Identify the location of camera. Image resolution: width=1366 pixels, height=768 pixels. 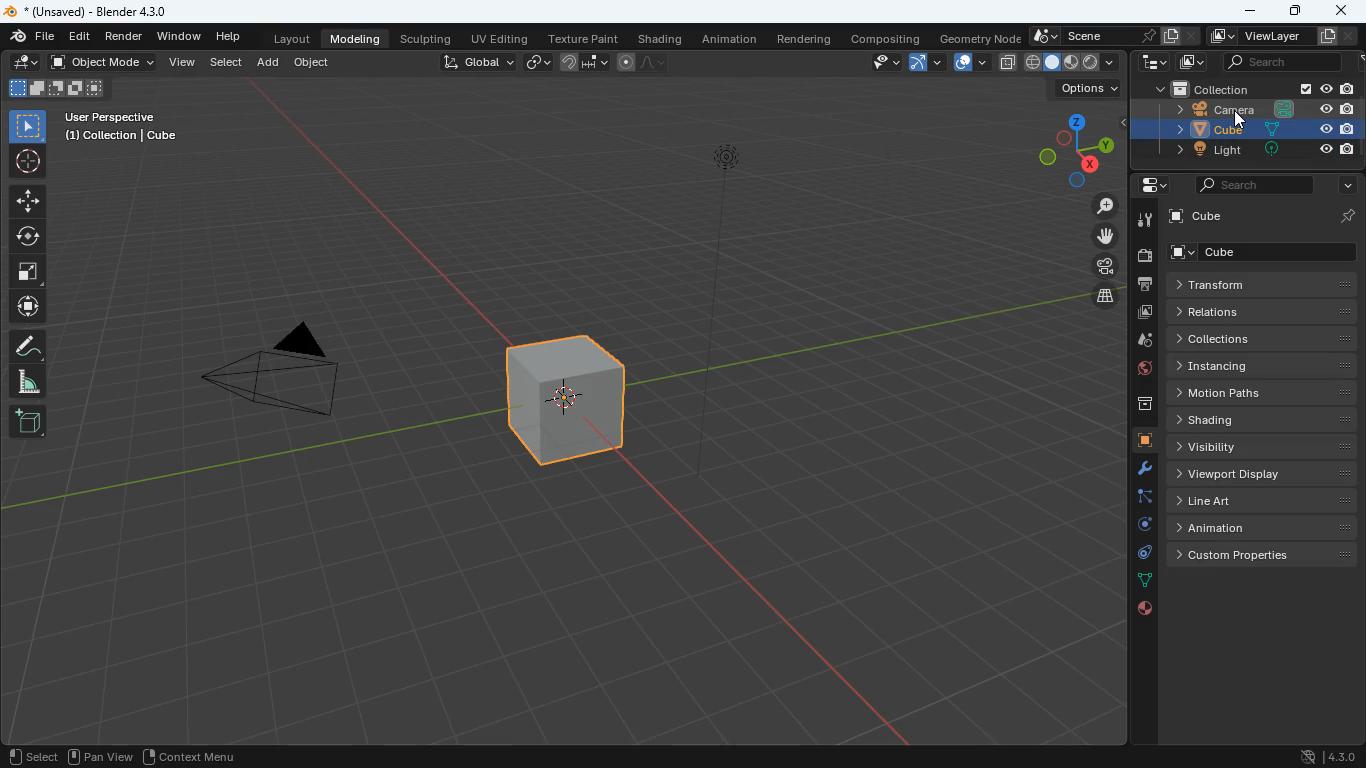
(1248, 109).